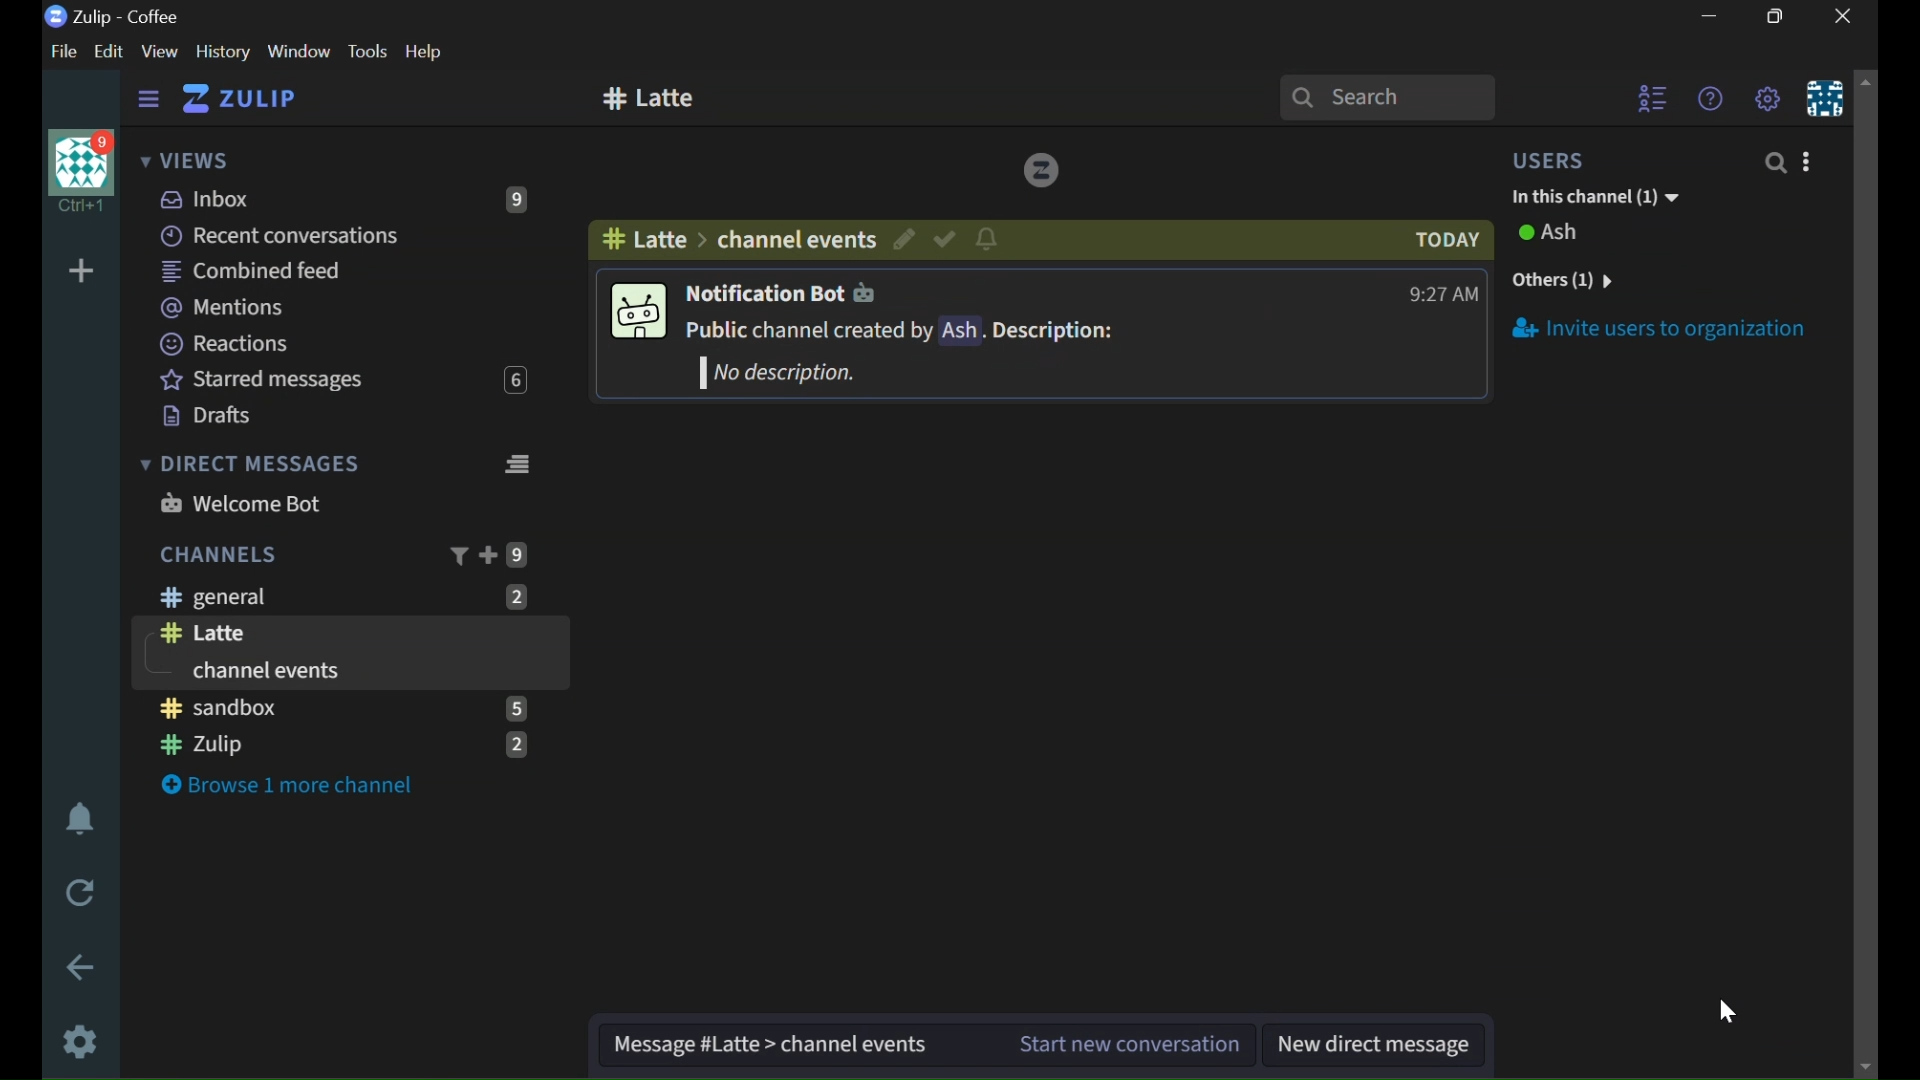  What do you see at coordinates (1441, 294) in the screenshot?
I see `9:27 AM` at bounding box center [1441, 294].